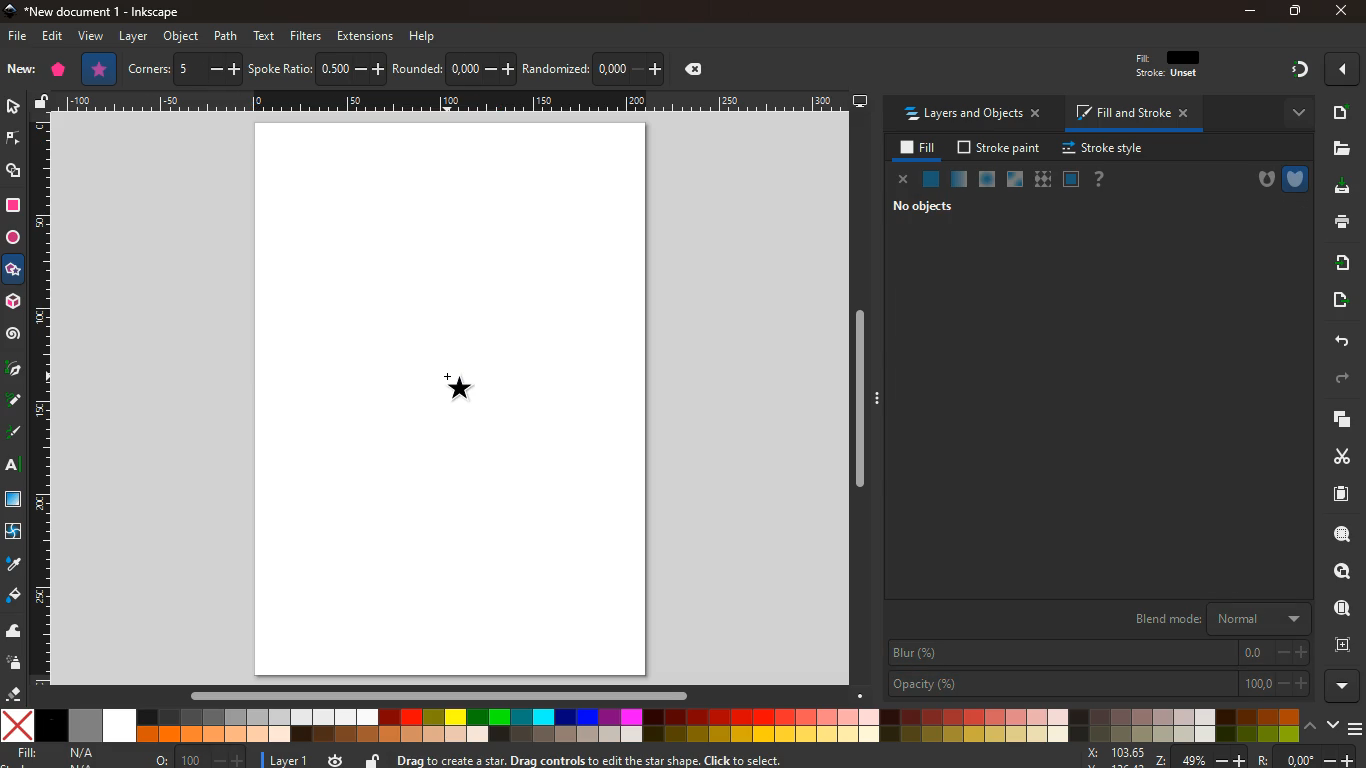  What do you see at coordinates (12, 371) in the screenshot?
I see `pic` at bounding box center [12, 371].